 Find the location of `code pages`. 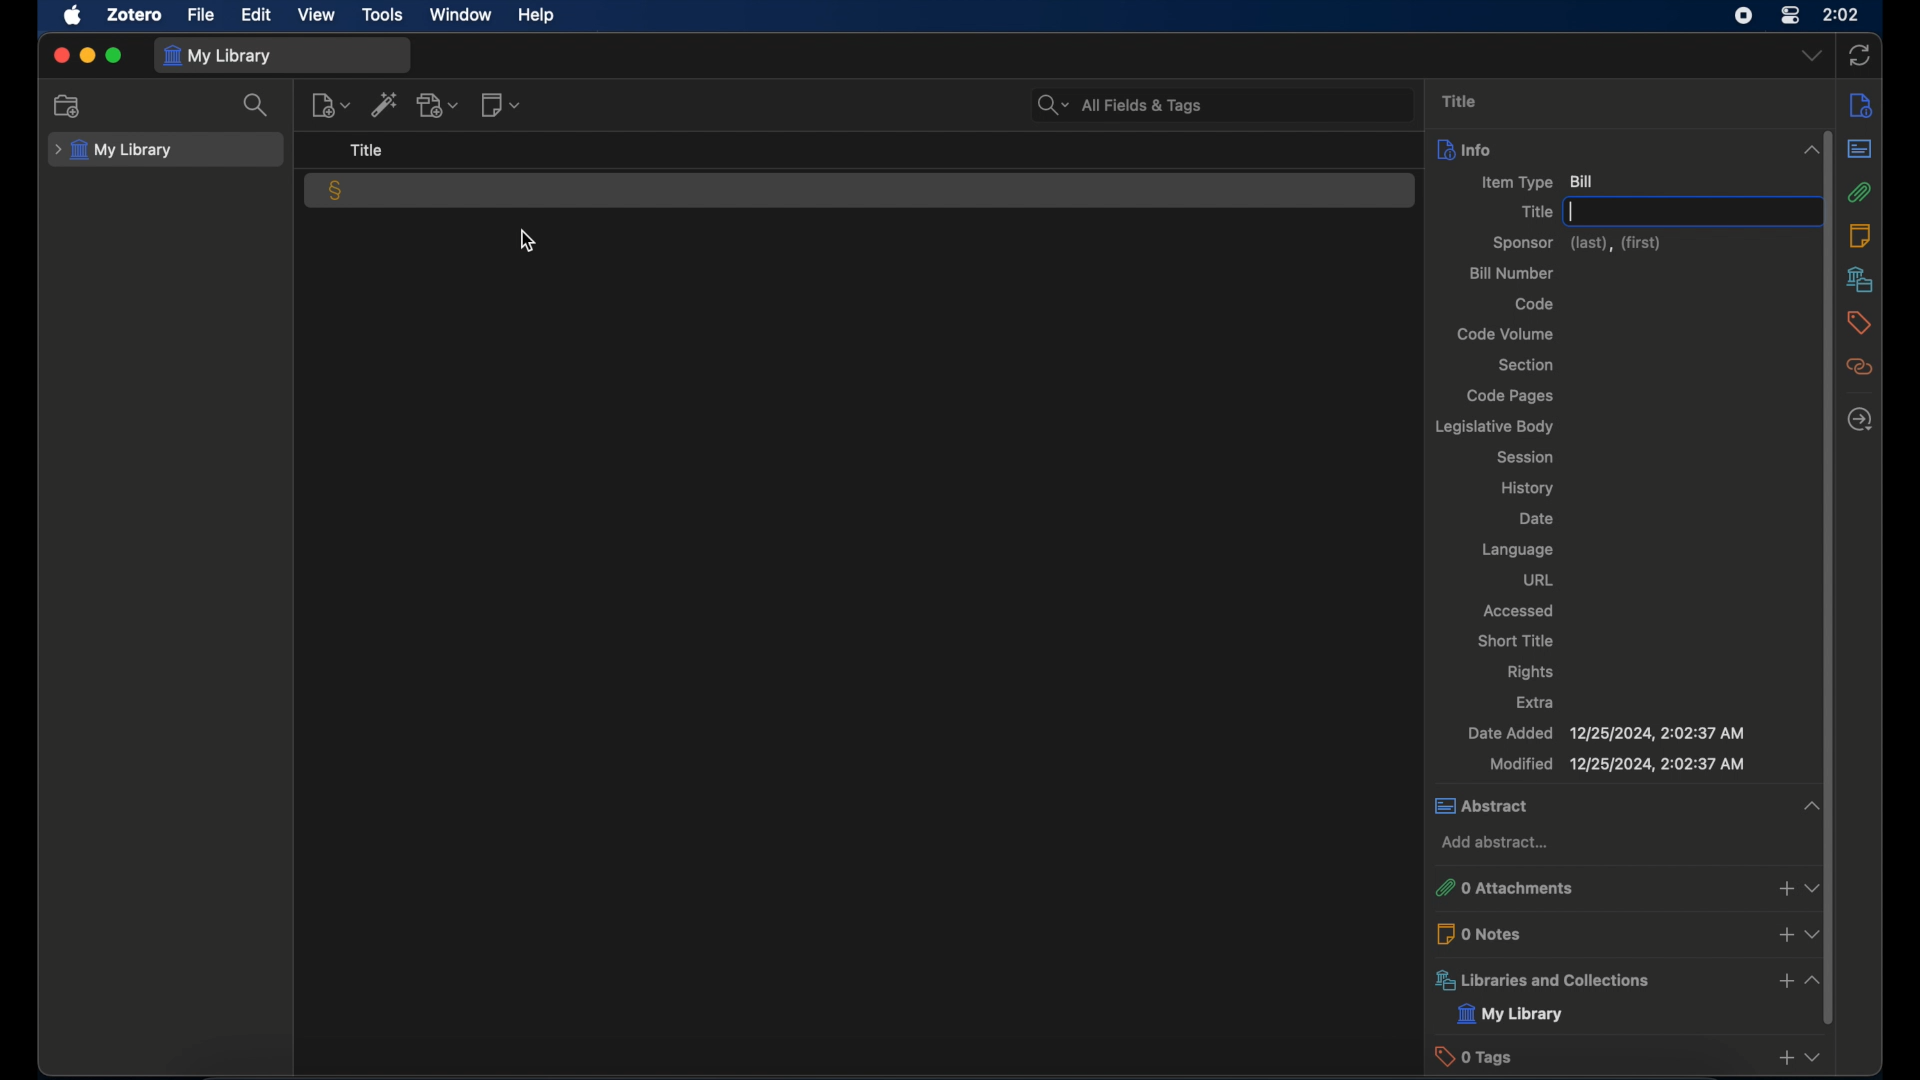

code pages is located at coordinates (1511, 396).